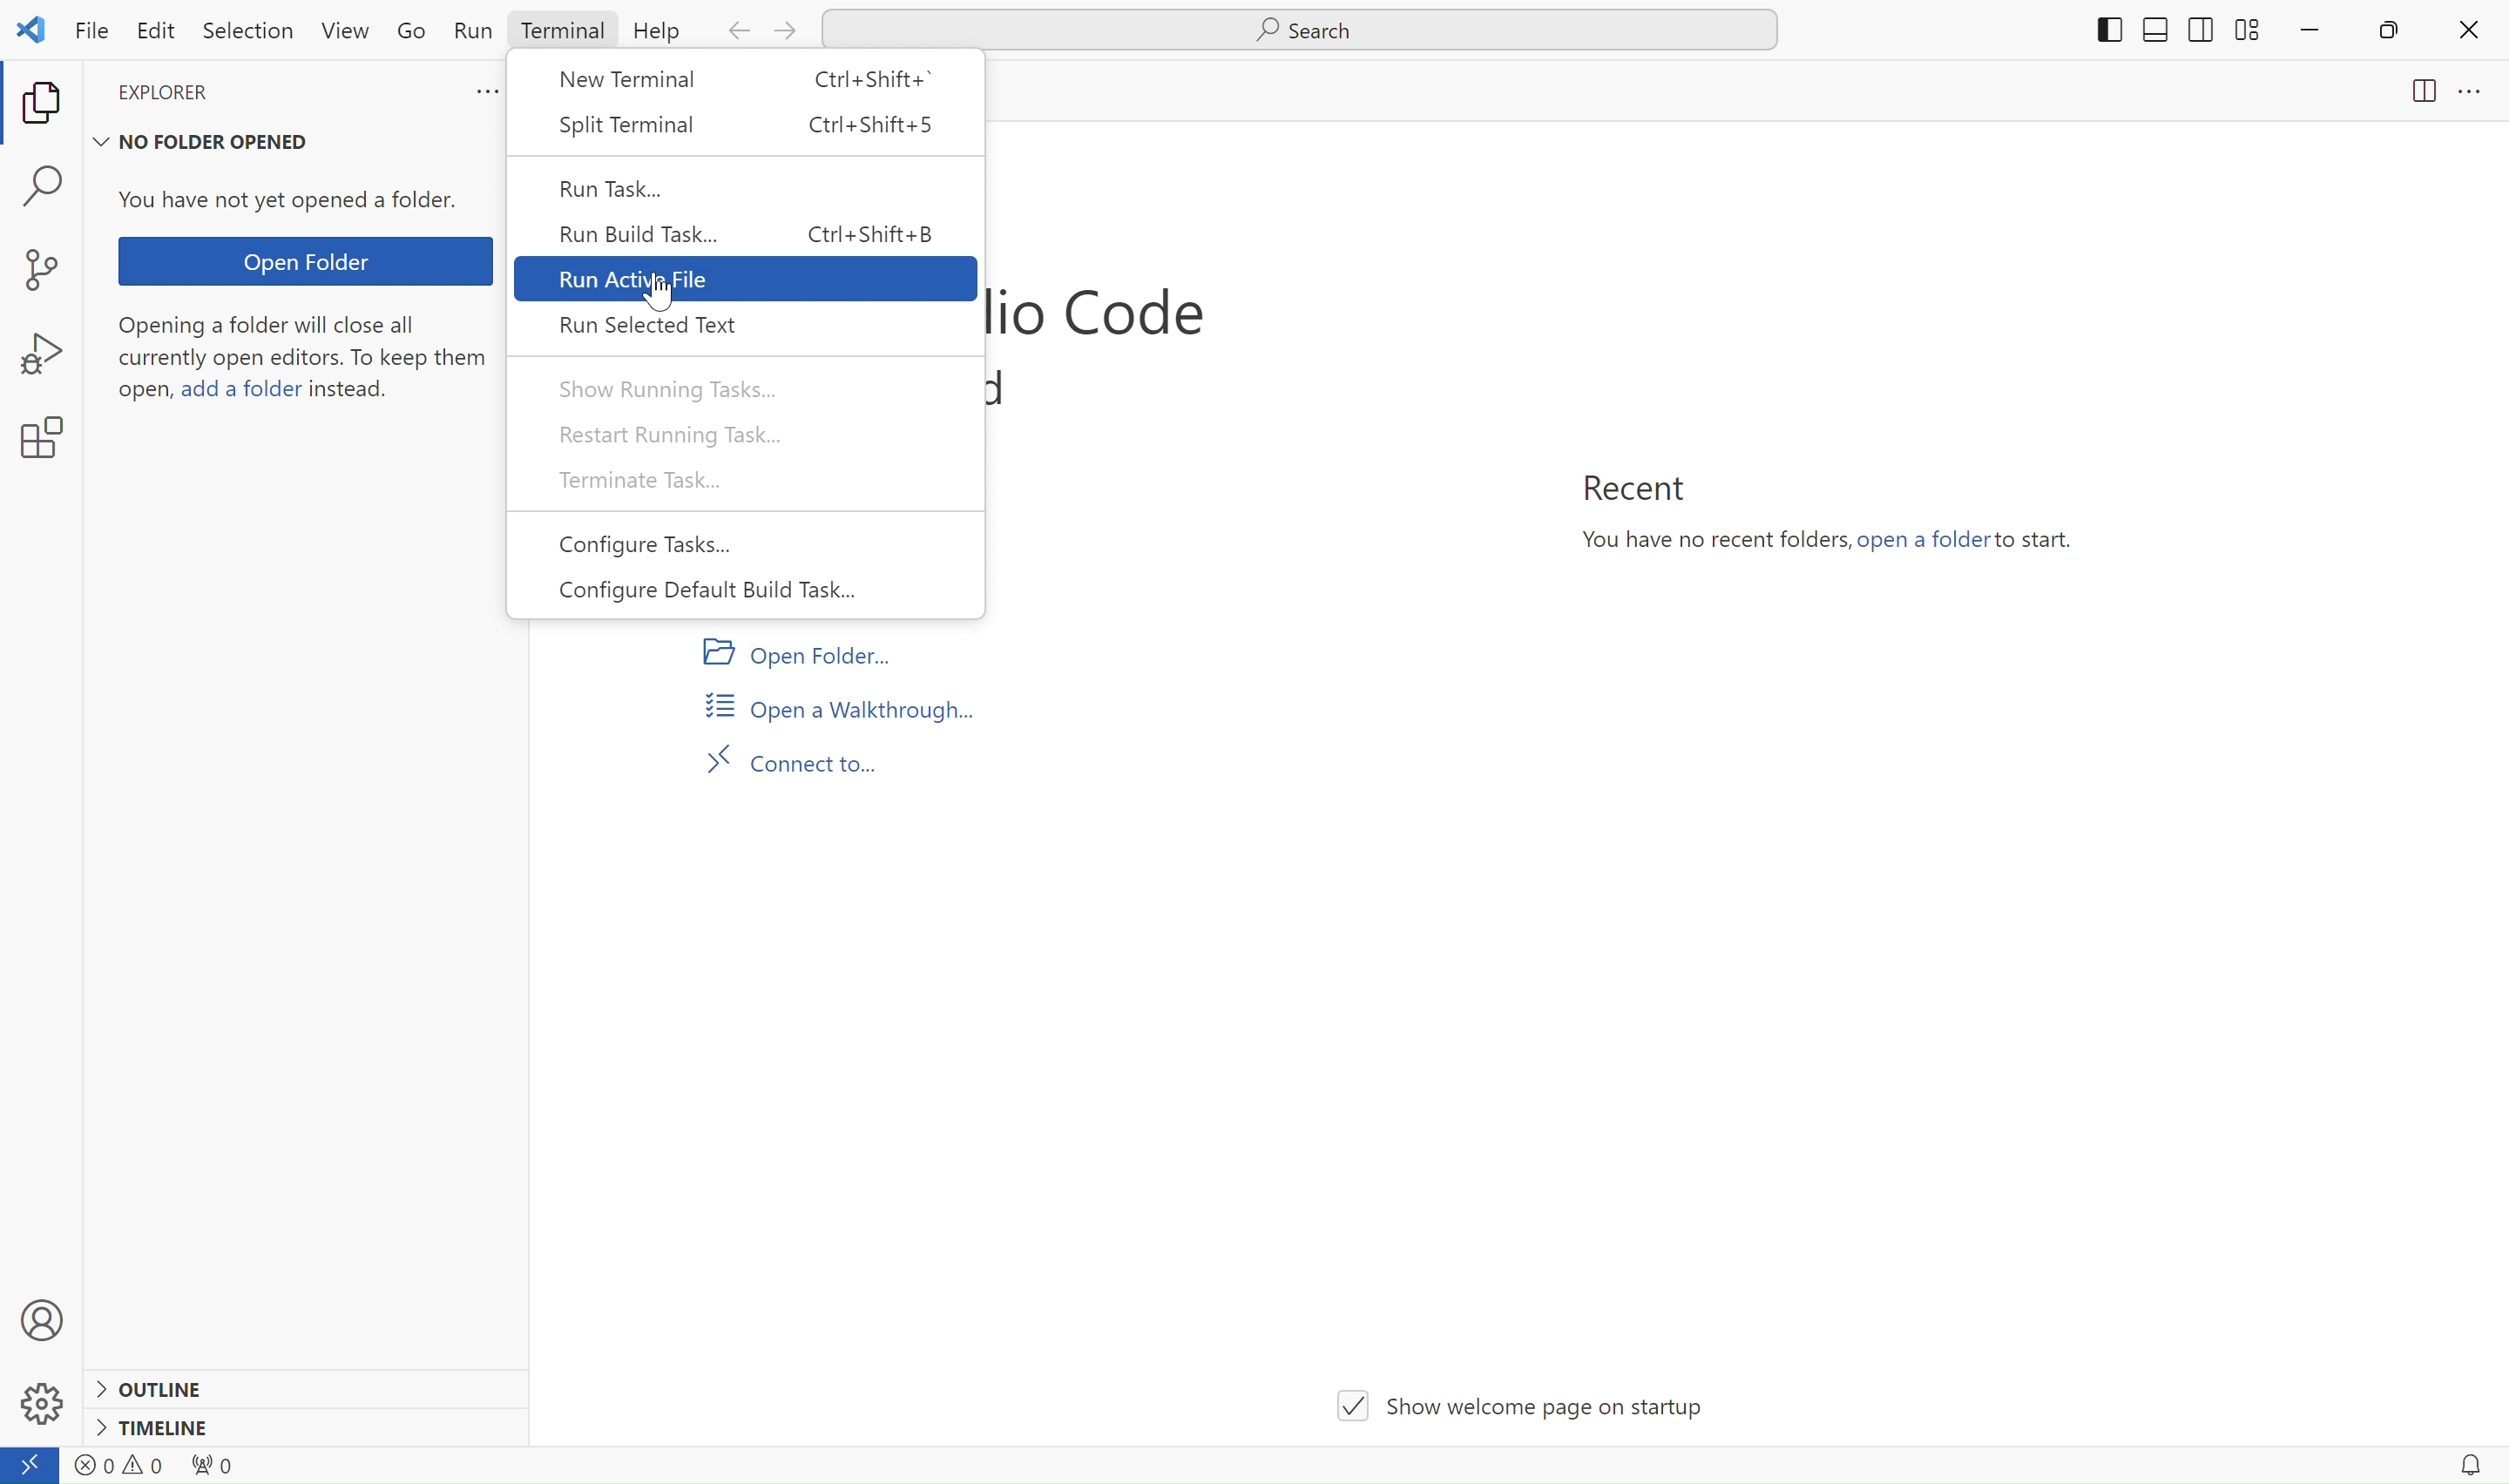  I want to click on Recent, so click(1638, 487).